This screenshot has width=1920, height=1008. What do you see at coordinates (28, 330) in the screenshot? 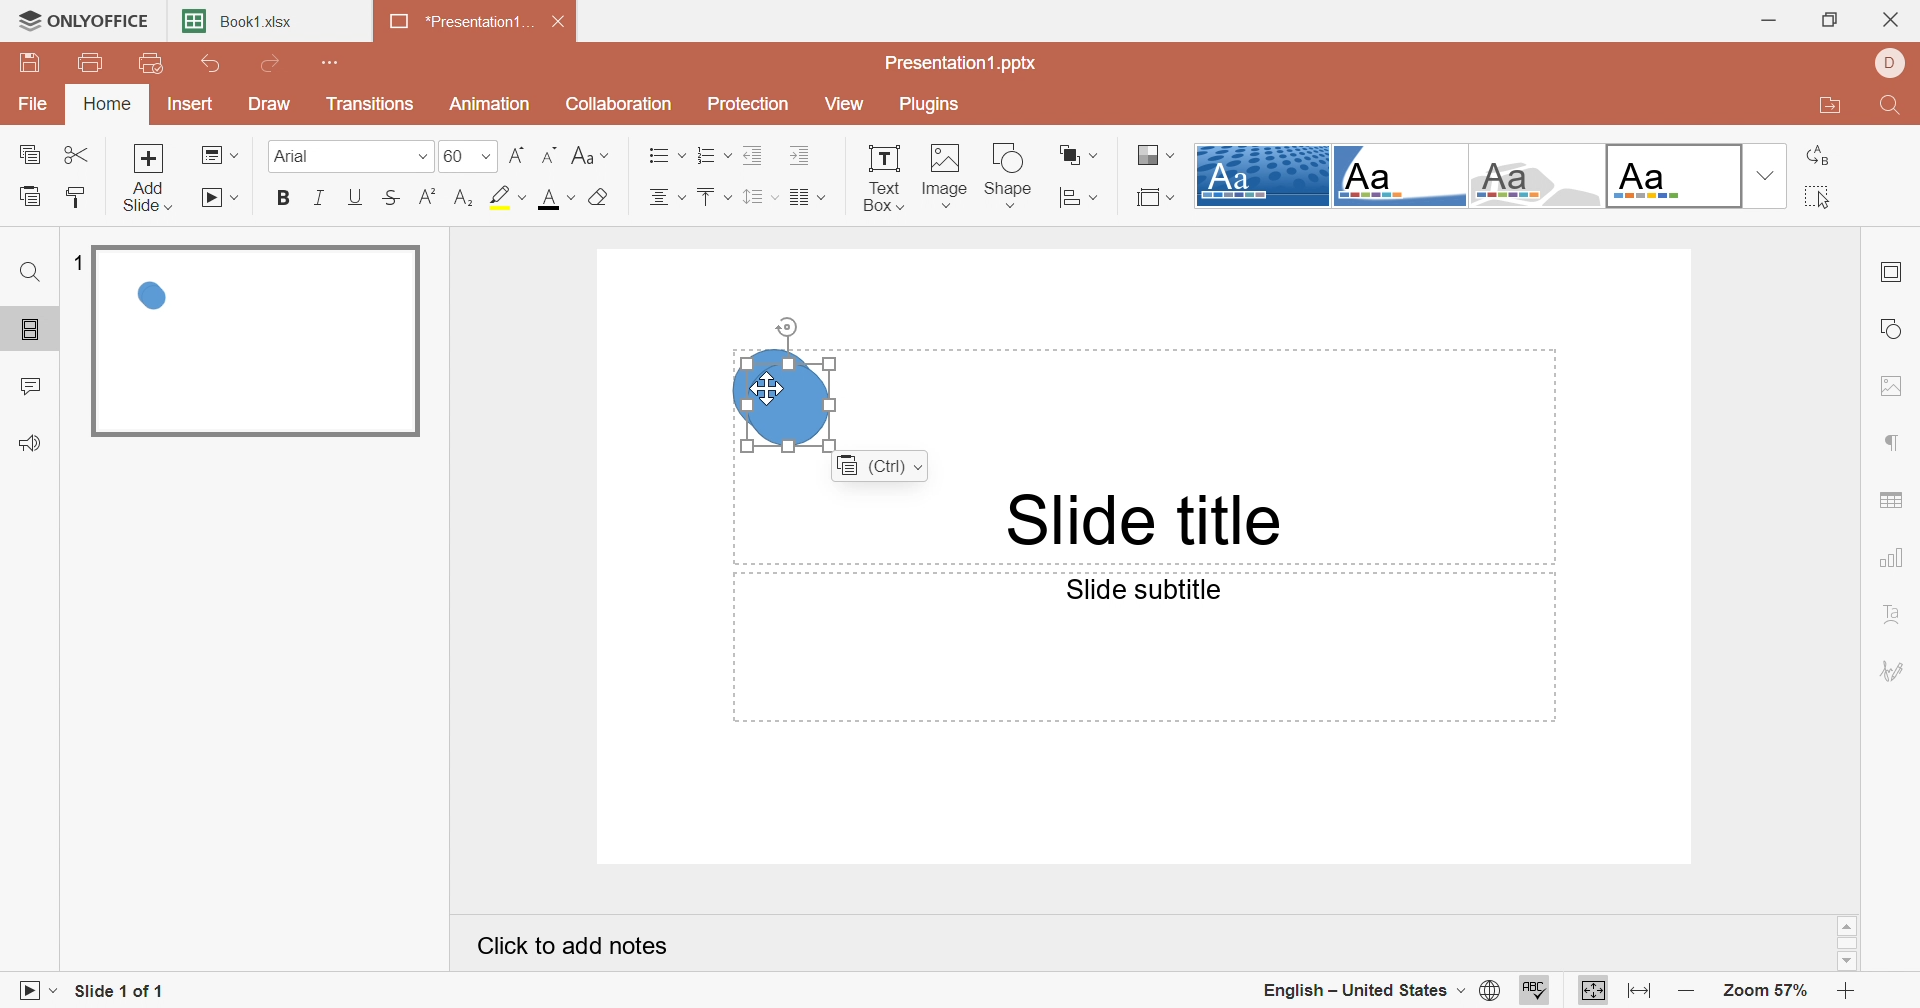
I see `Slides` at bounding box center [28, 330].